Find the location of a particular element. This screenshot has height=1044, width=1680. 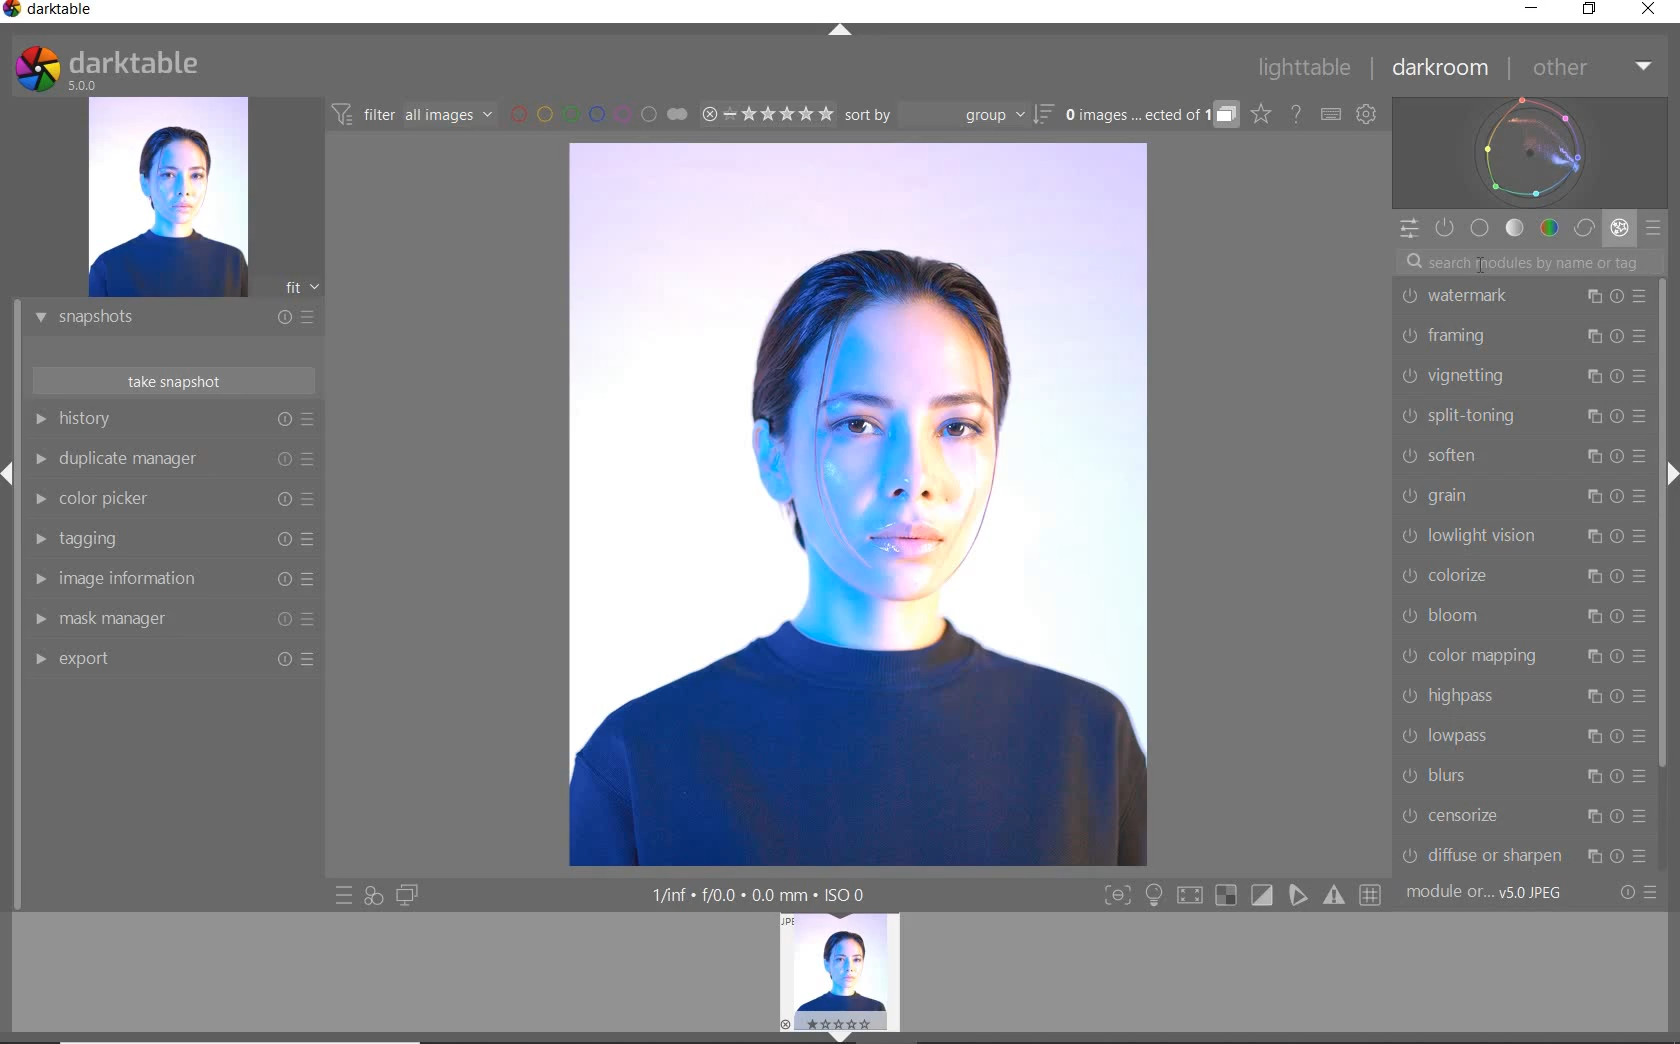

TONE is located at coordinates (1516, 228).